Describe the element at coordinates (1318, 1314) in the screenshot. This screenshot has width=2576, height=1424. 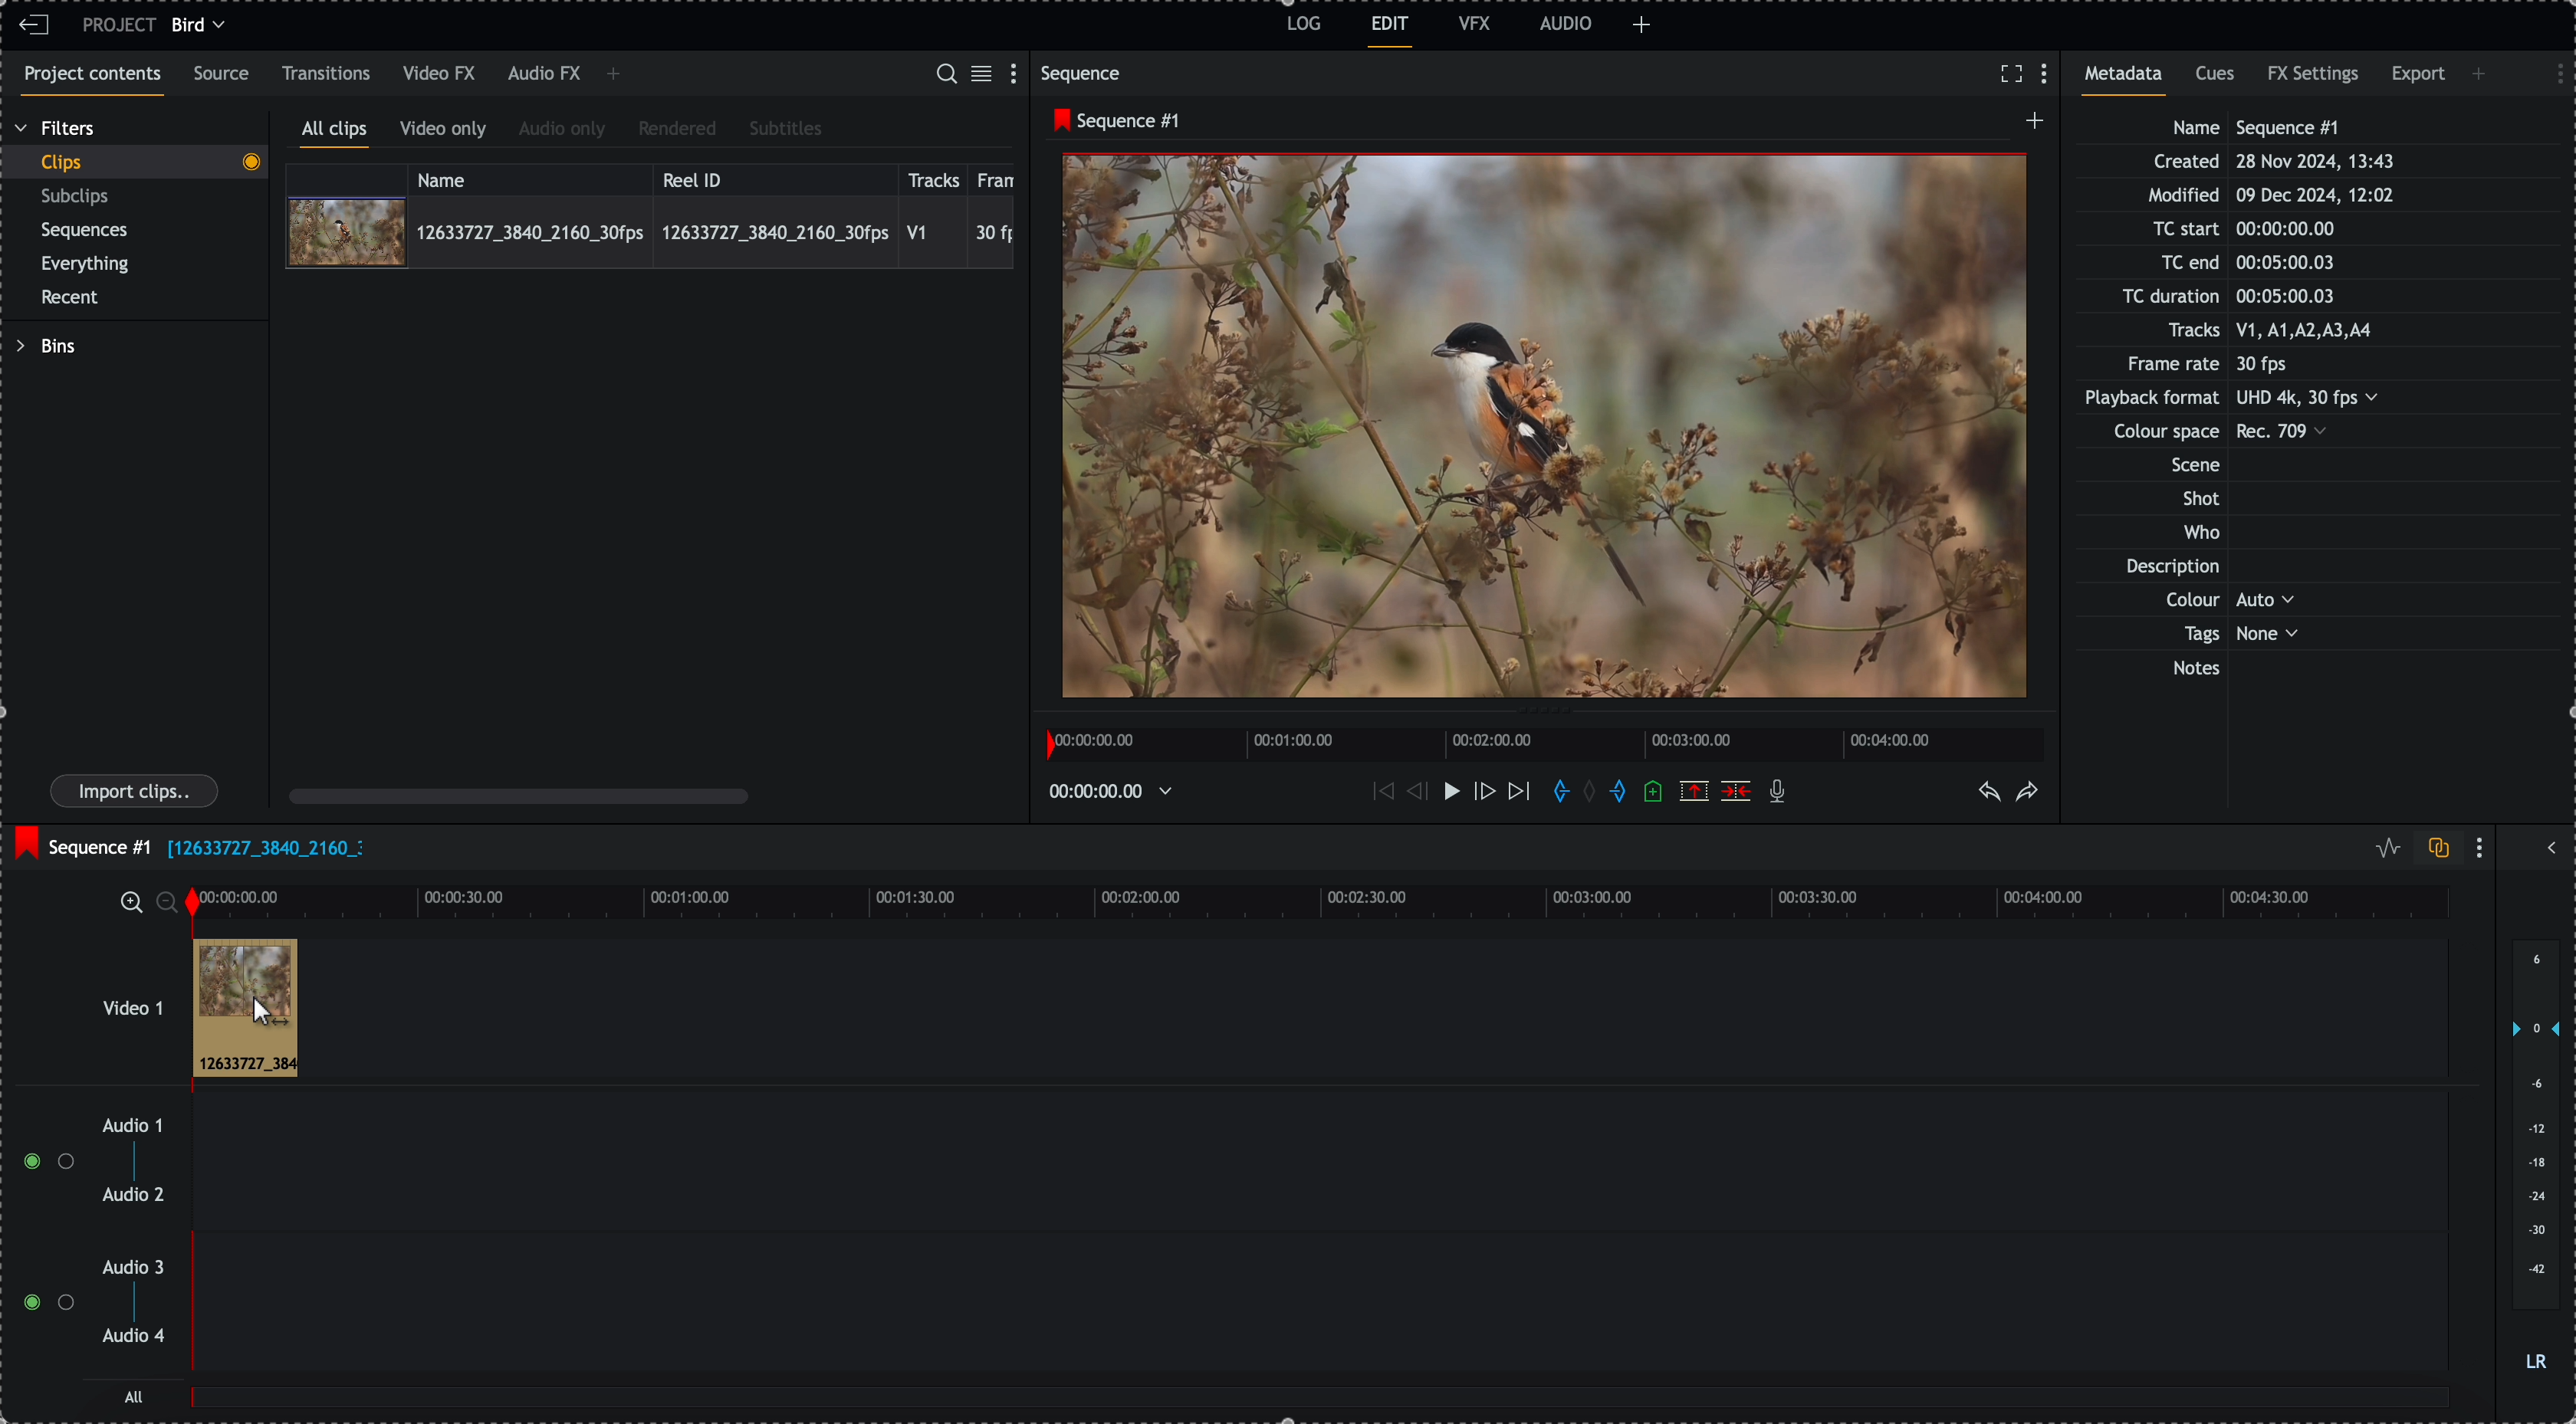
I see `track audio` at that location.